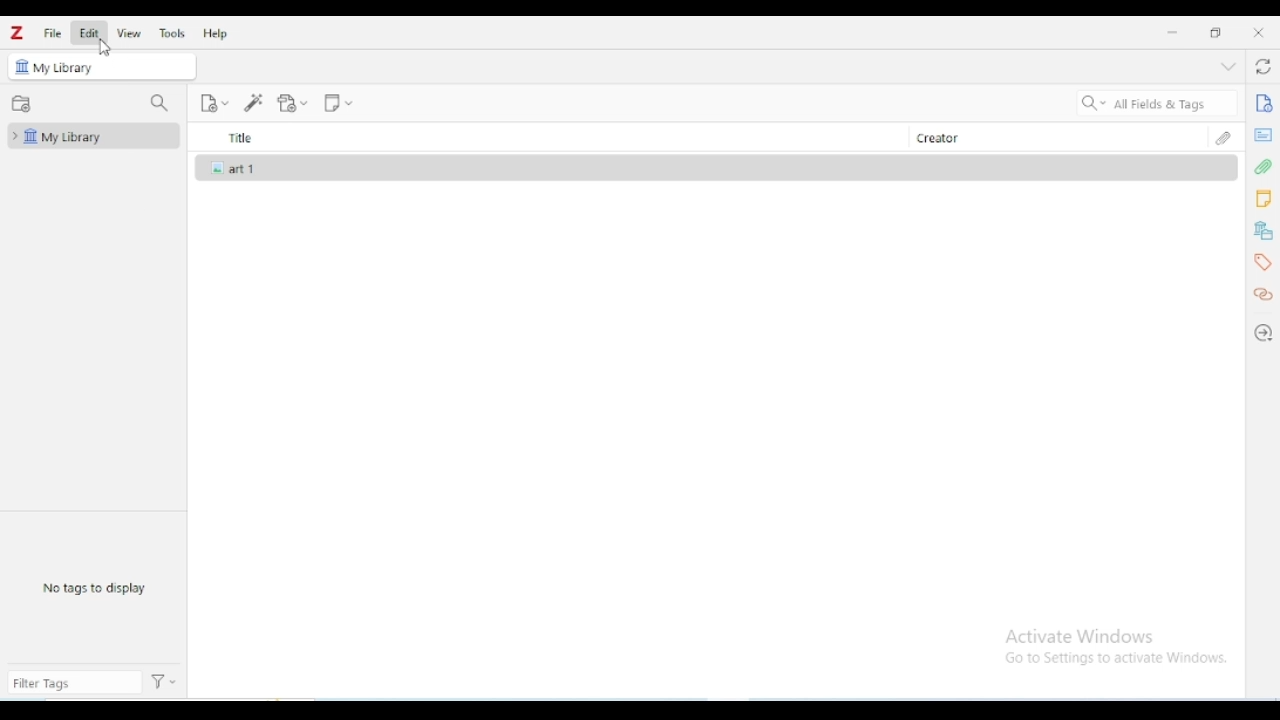 The image size is (1280, 720). Describe the element at coordinates (1264, 66) in the screenshot. I see `sync with zotero.org` at that location.